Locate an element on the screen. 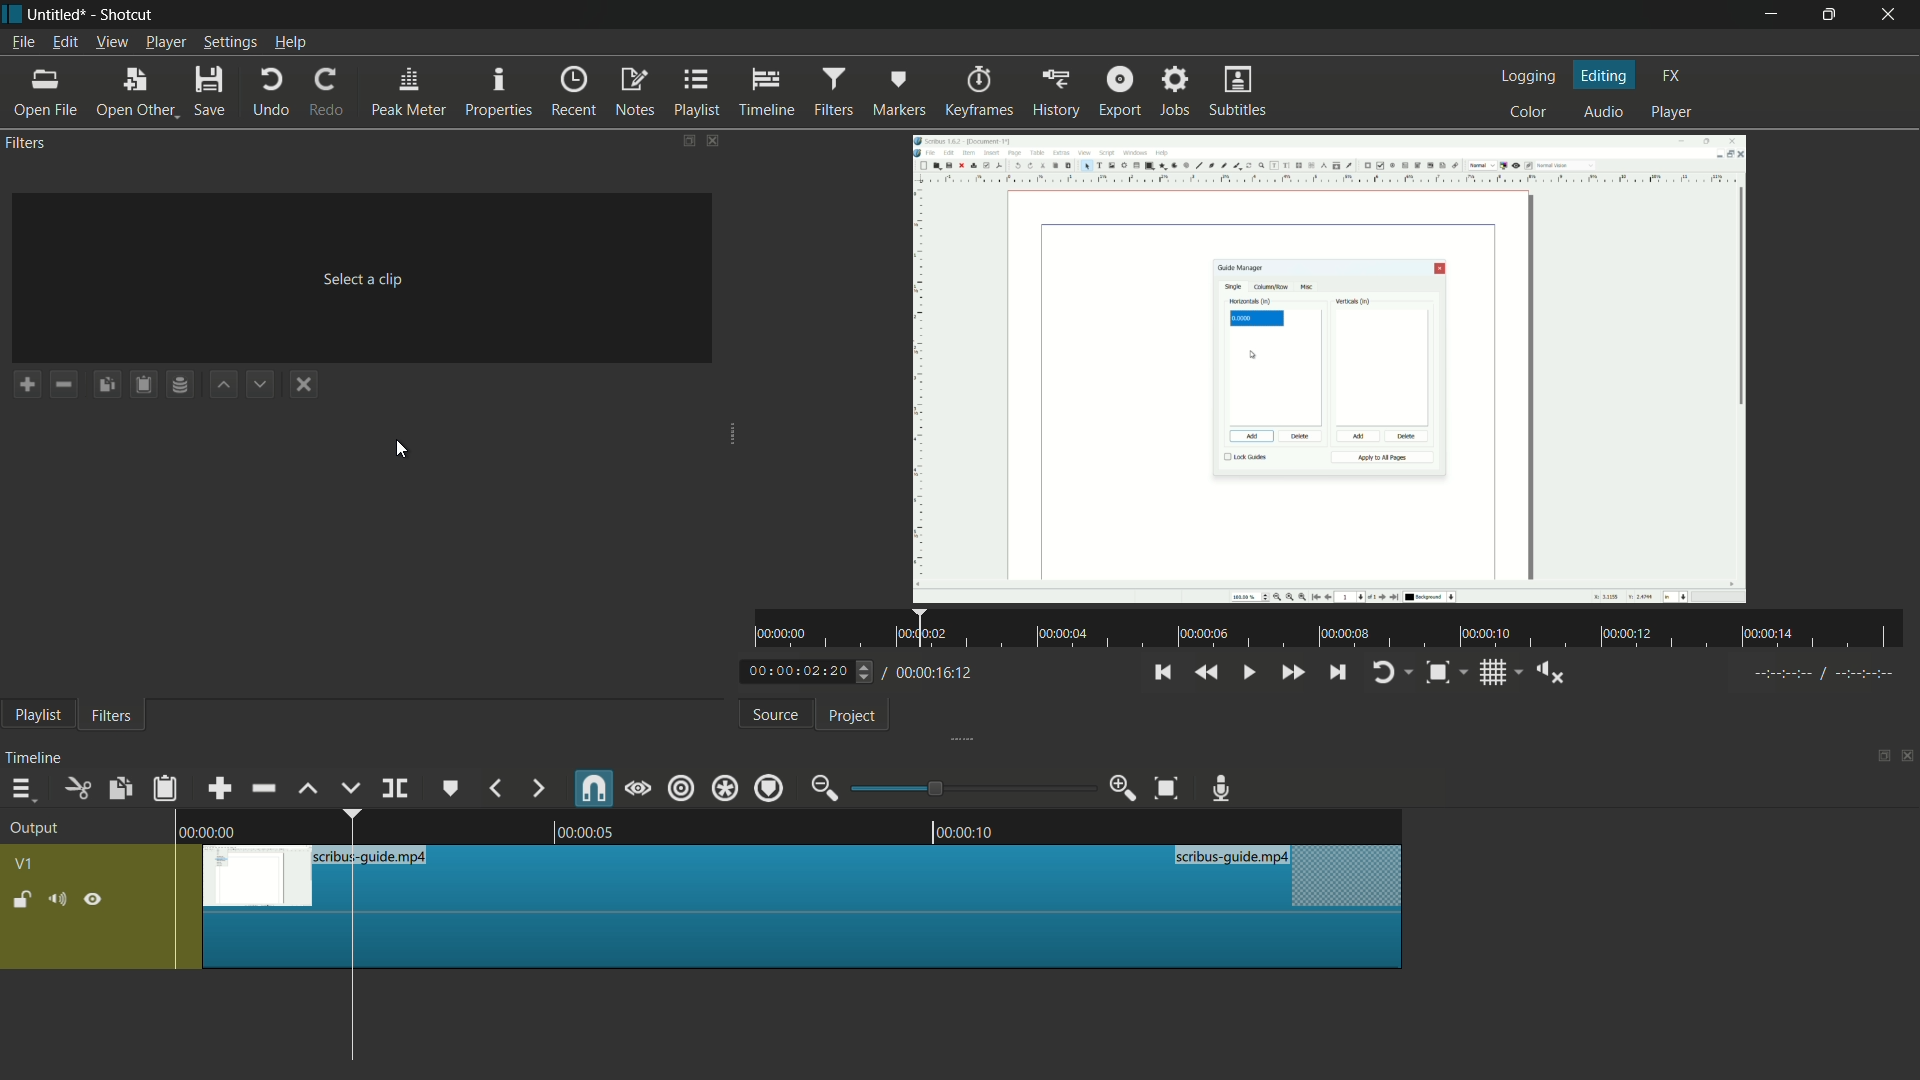  markers is located at coordinates (898, 93).